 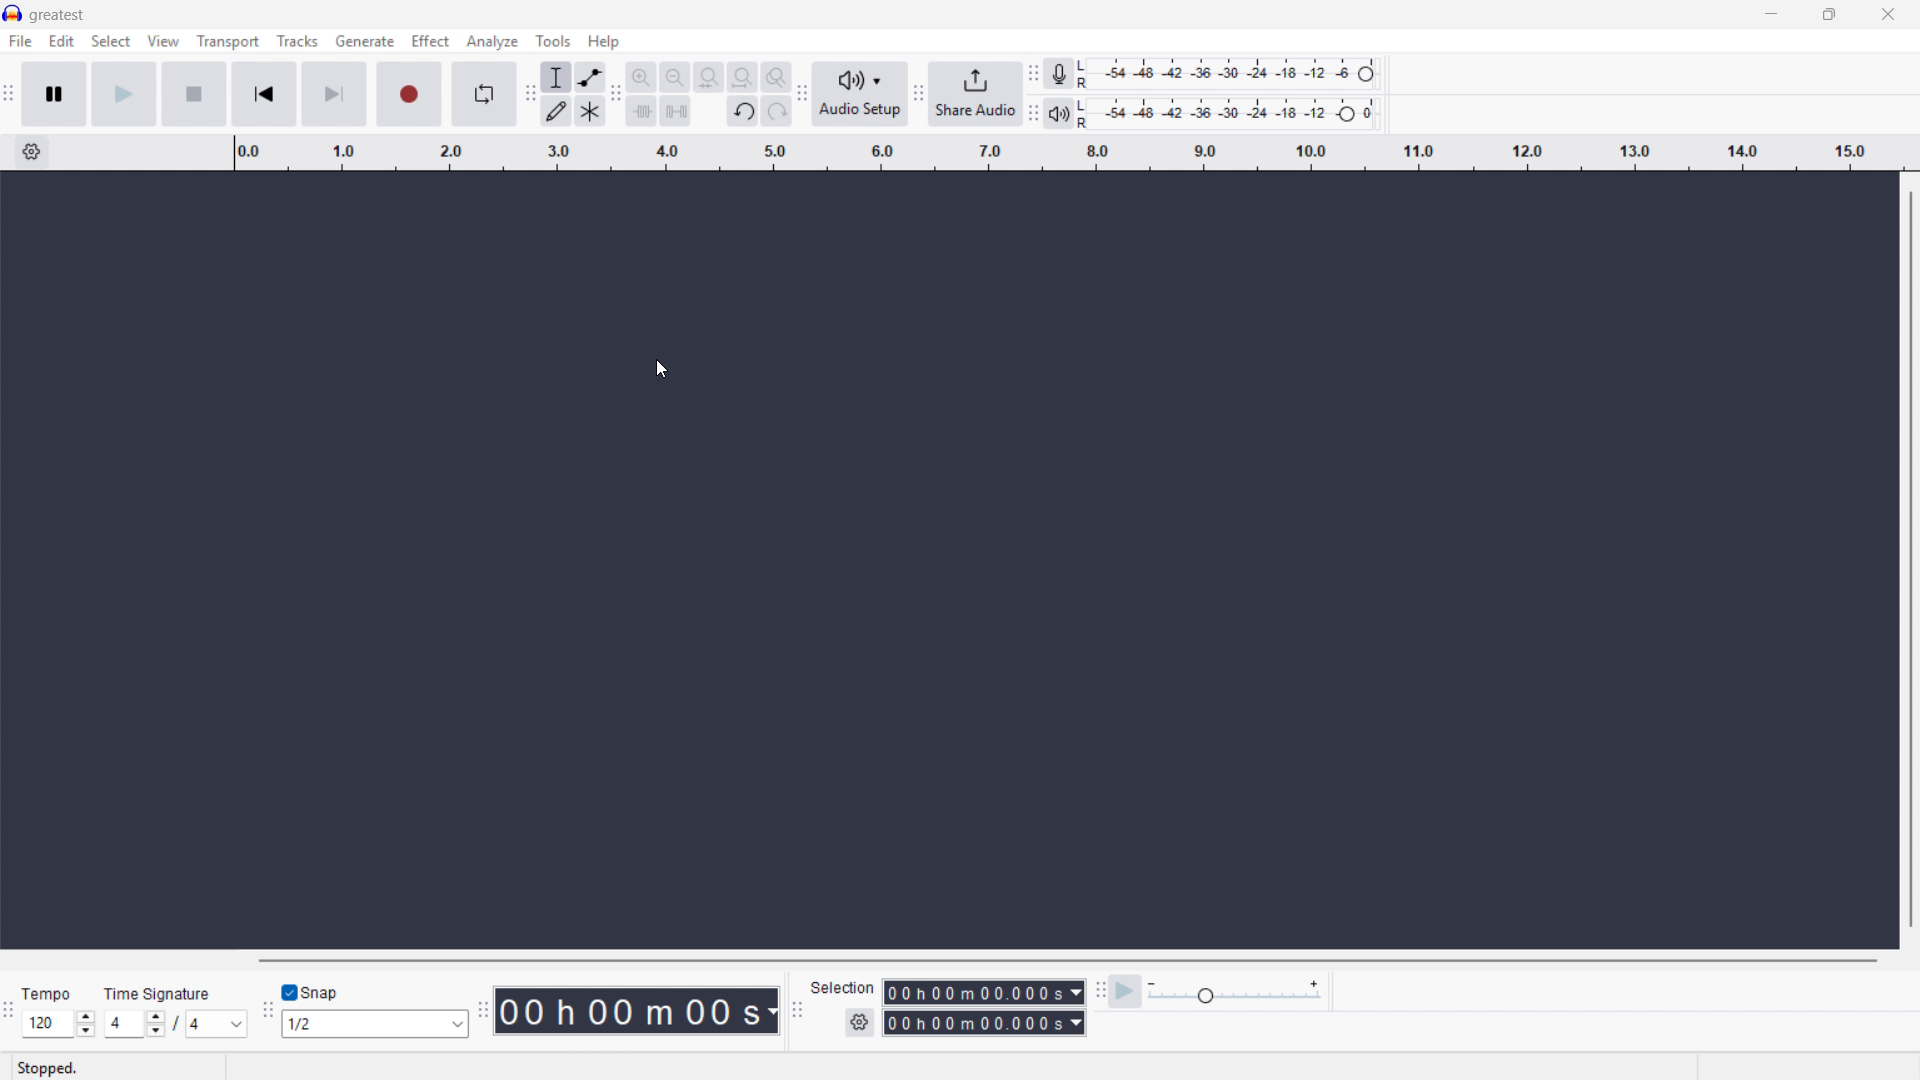 I want to click on trim audio outside selection, so click(x=642, y=111).